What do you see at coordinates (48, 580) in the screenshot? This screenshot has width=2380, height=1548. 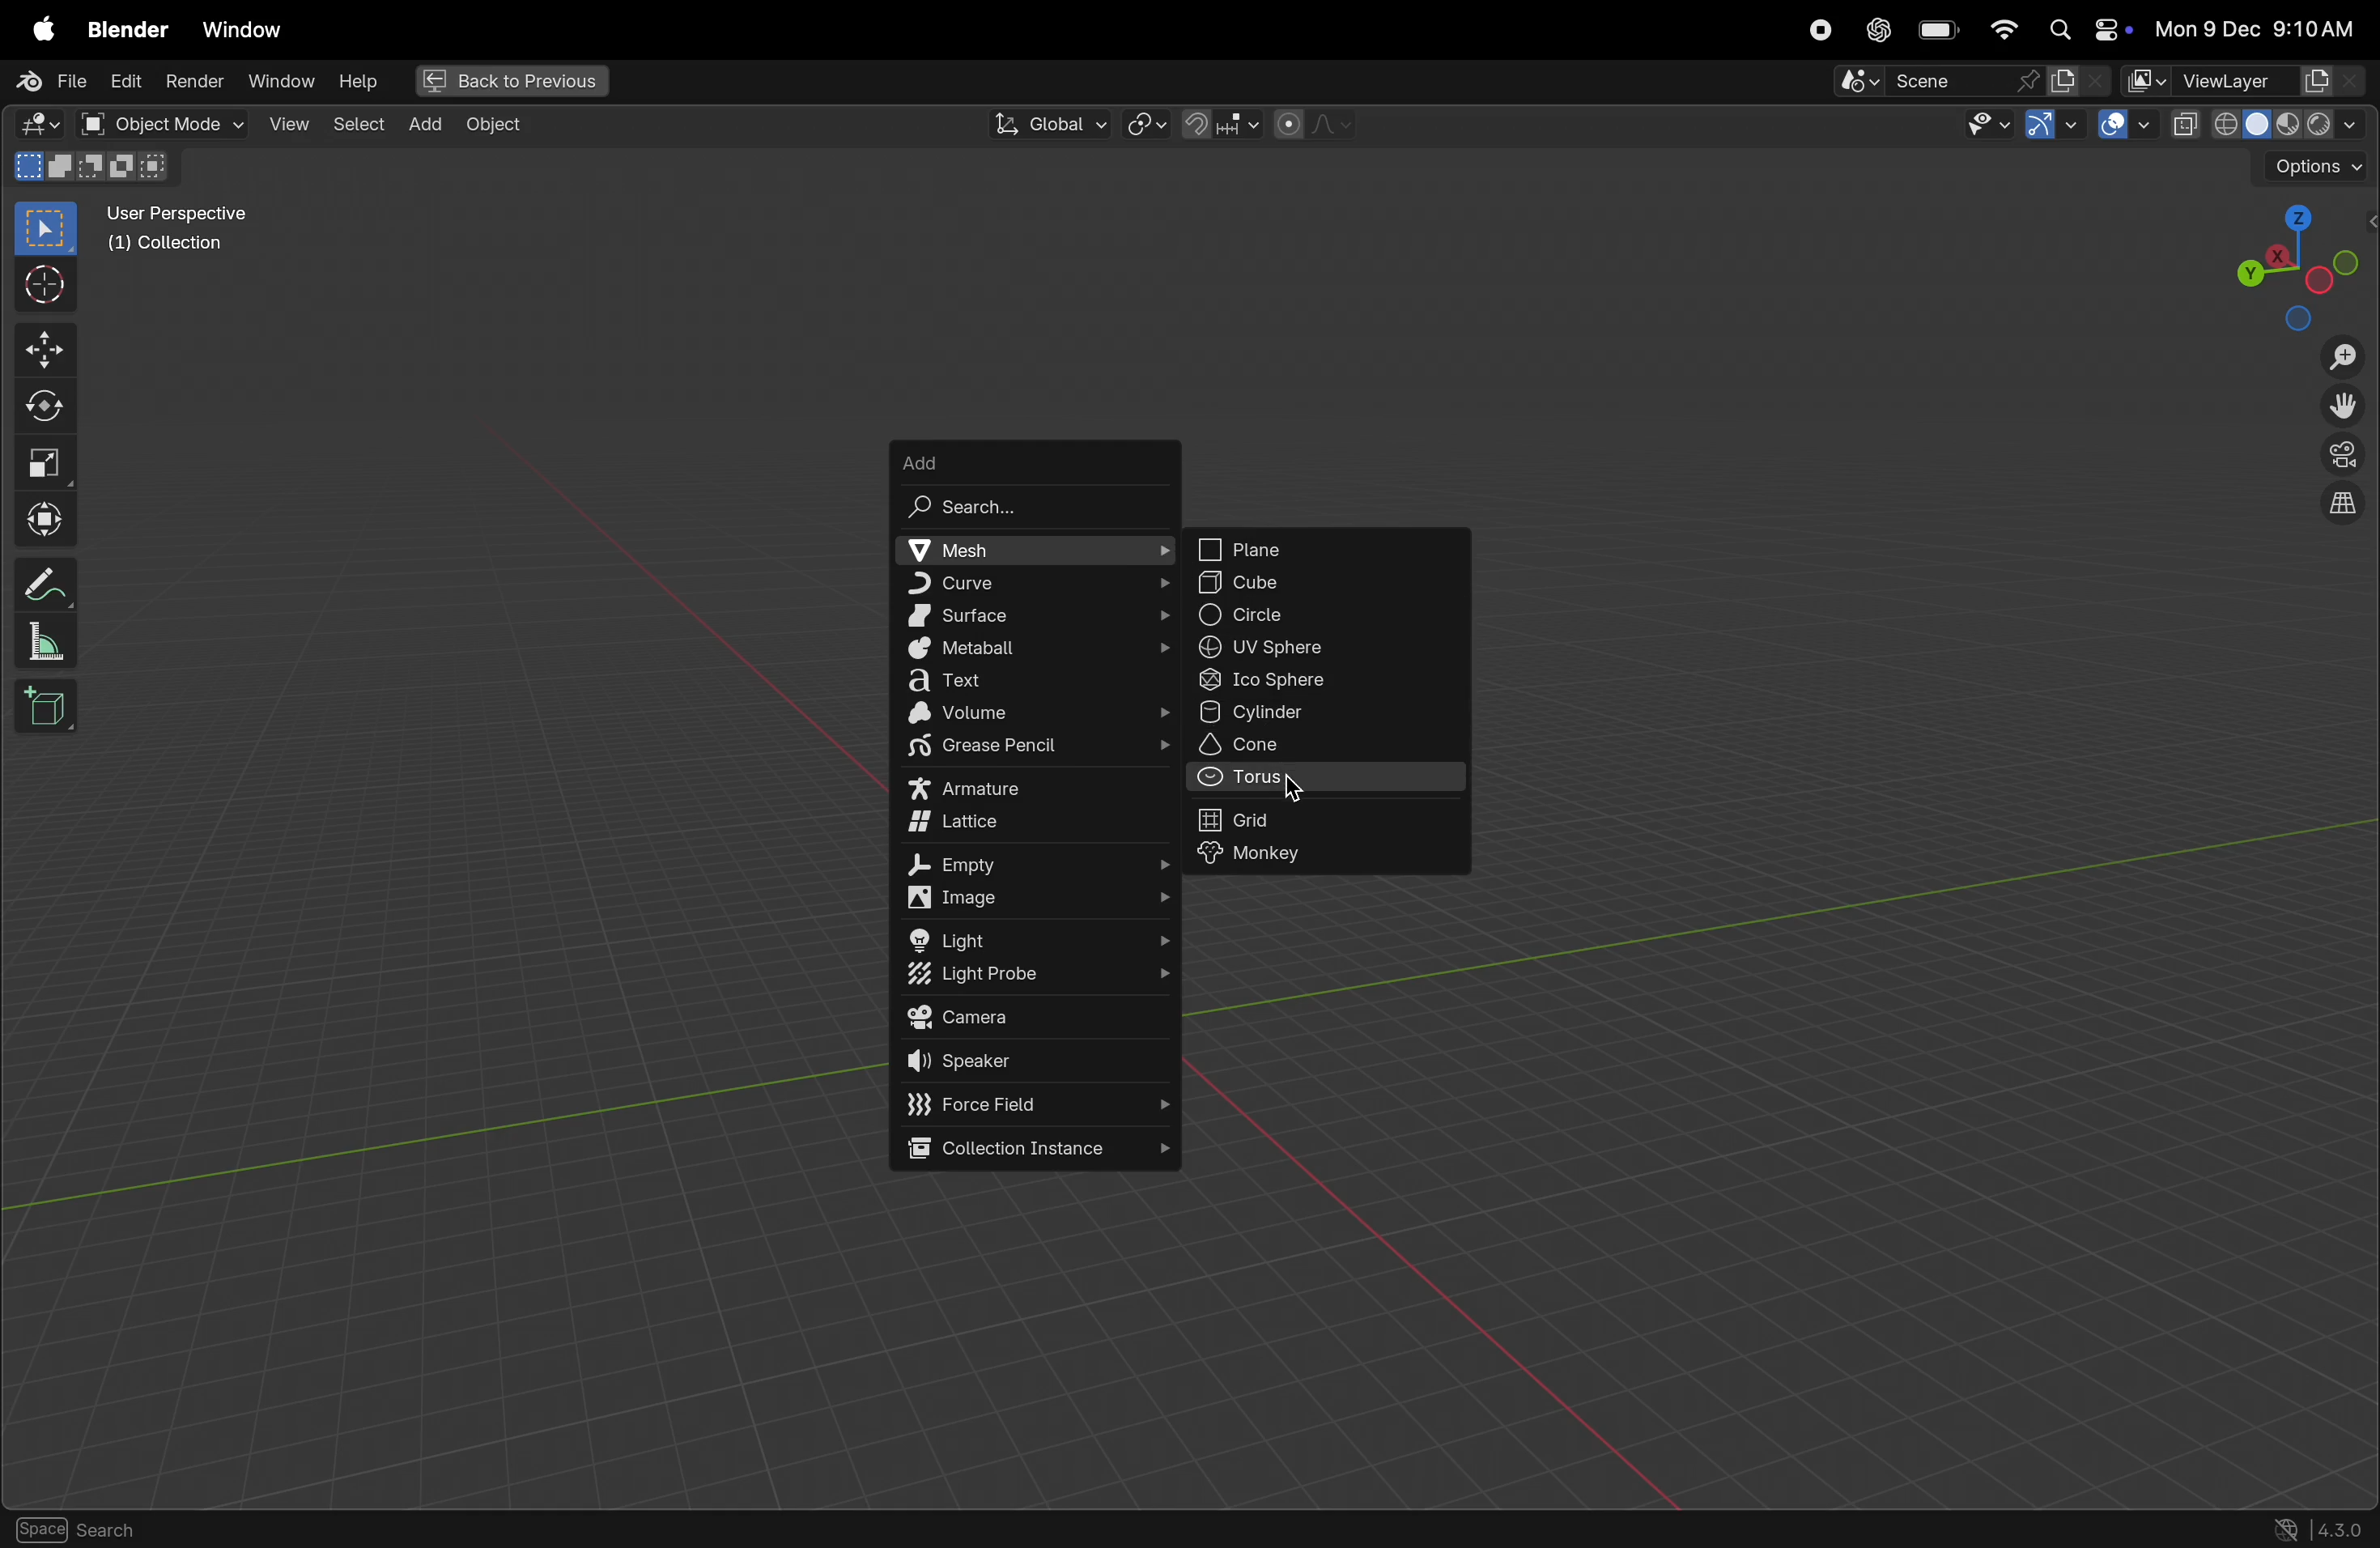 I see `annotate` at bounding box center [48, 580].